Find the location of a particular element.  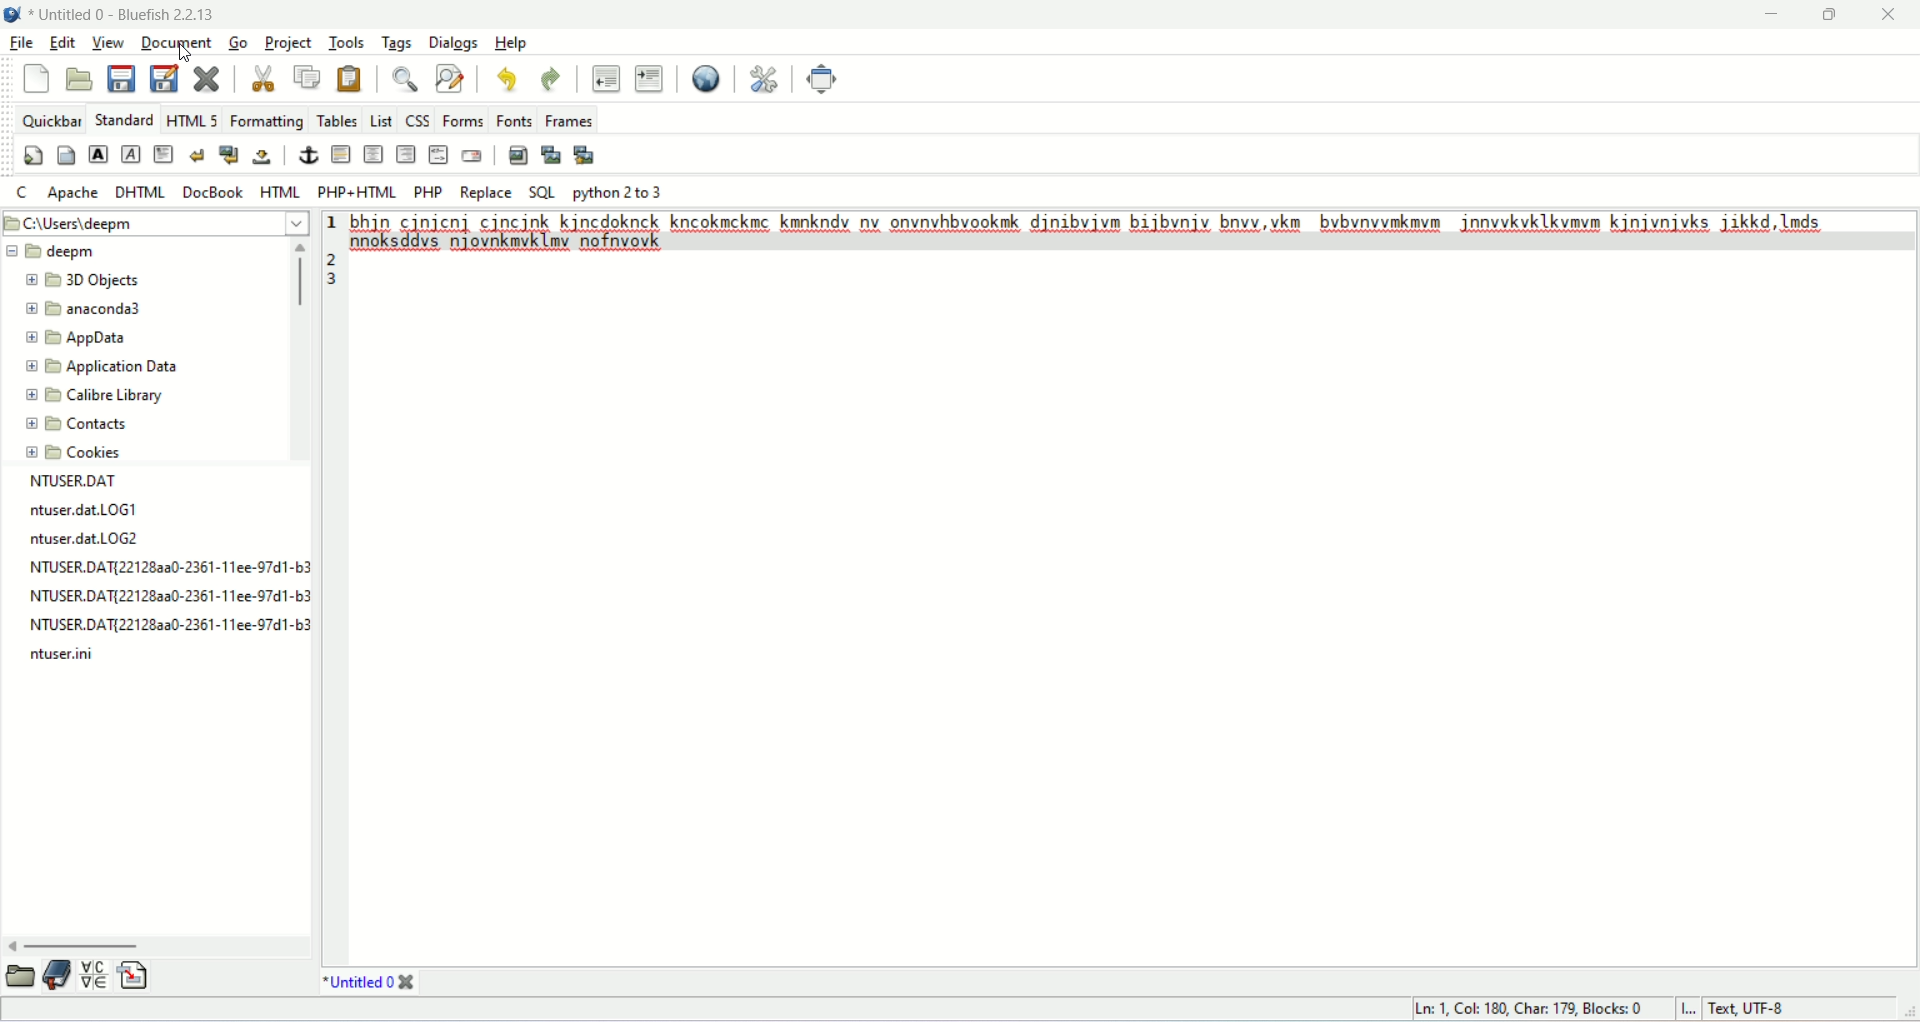

body is located at coordinates (61, 153).